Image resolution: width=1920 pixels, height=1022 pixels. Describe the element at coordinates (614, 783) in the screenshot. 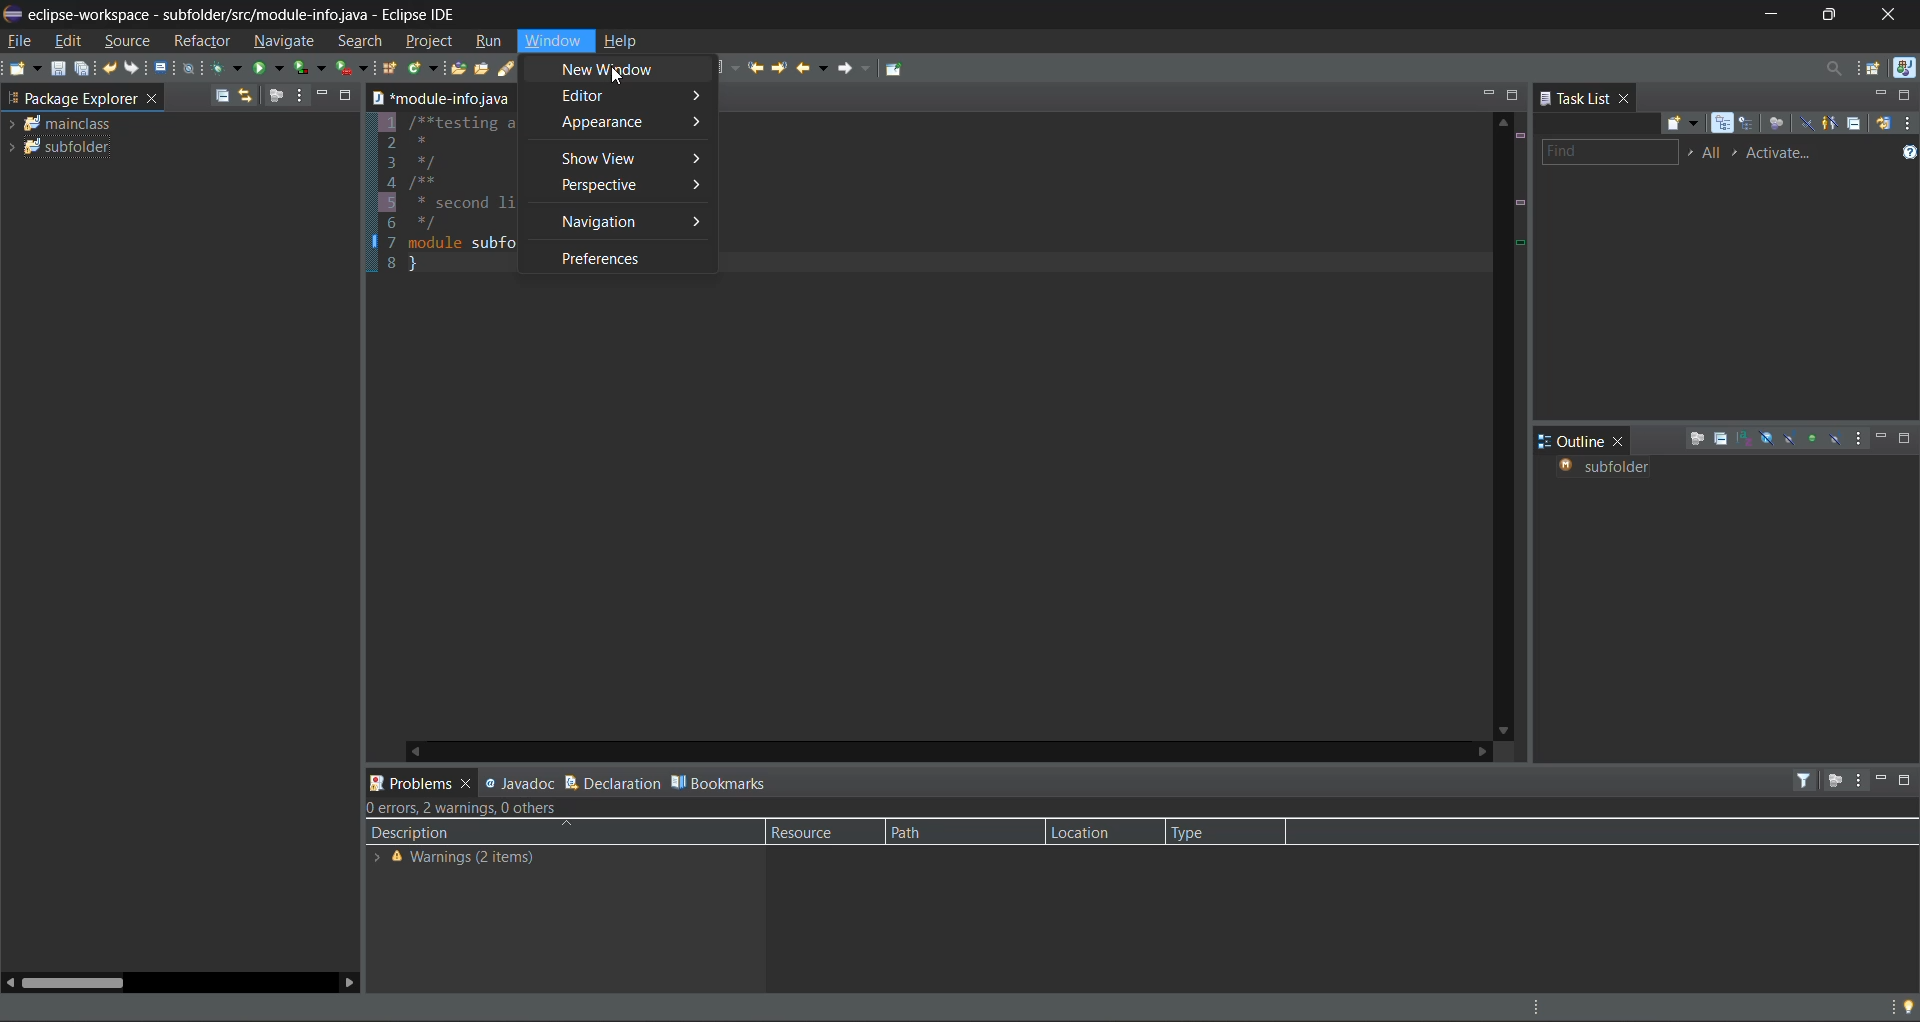

I see `declaration` at that location.